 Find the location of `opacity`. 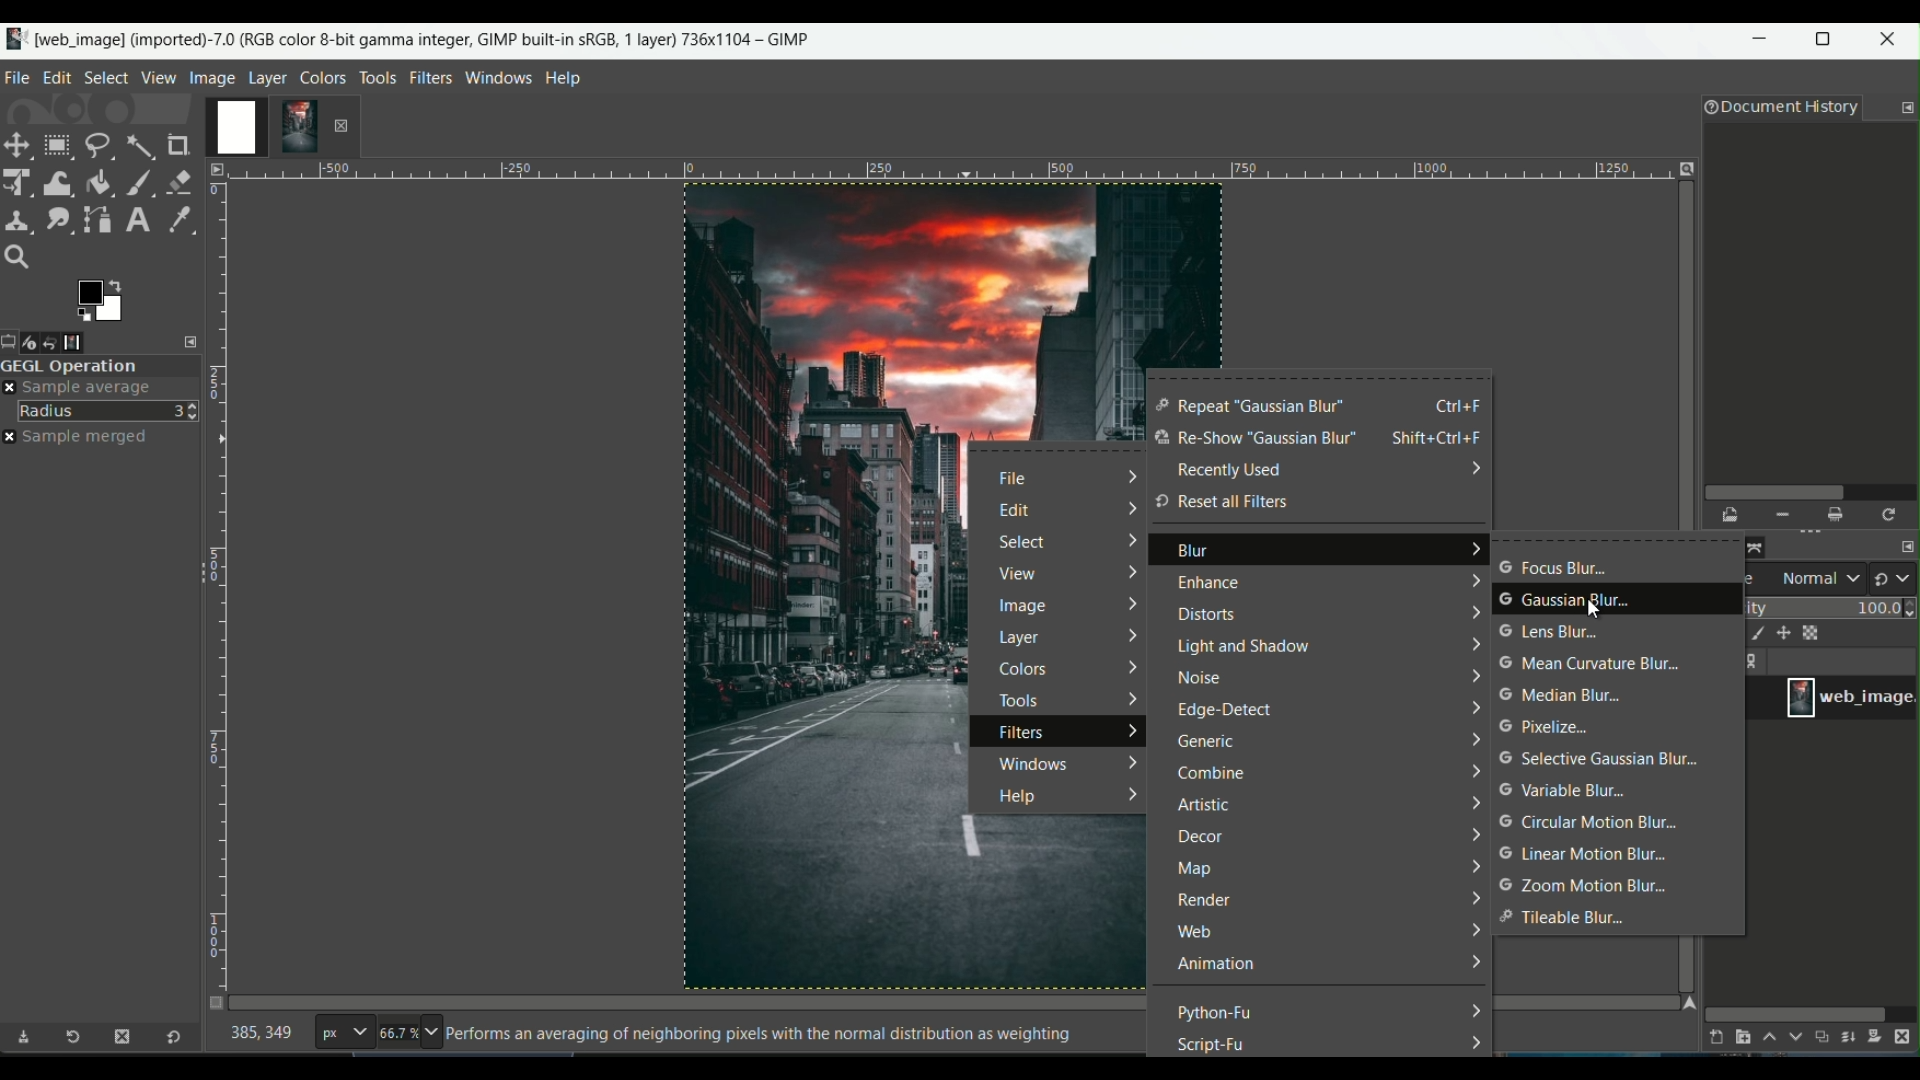

opacity is located at coordinates (1831, 607).